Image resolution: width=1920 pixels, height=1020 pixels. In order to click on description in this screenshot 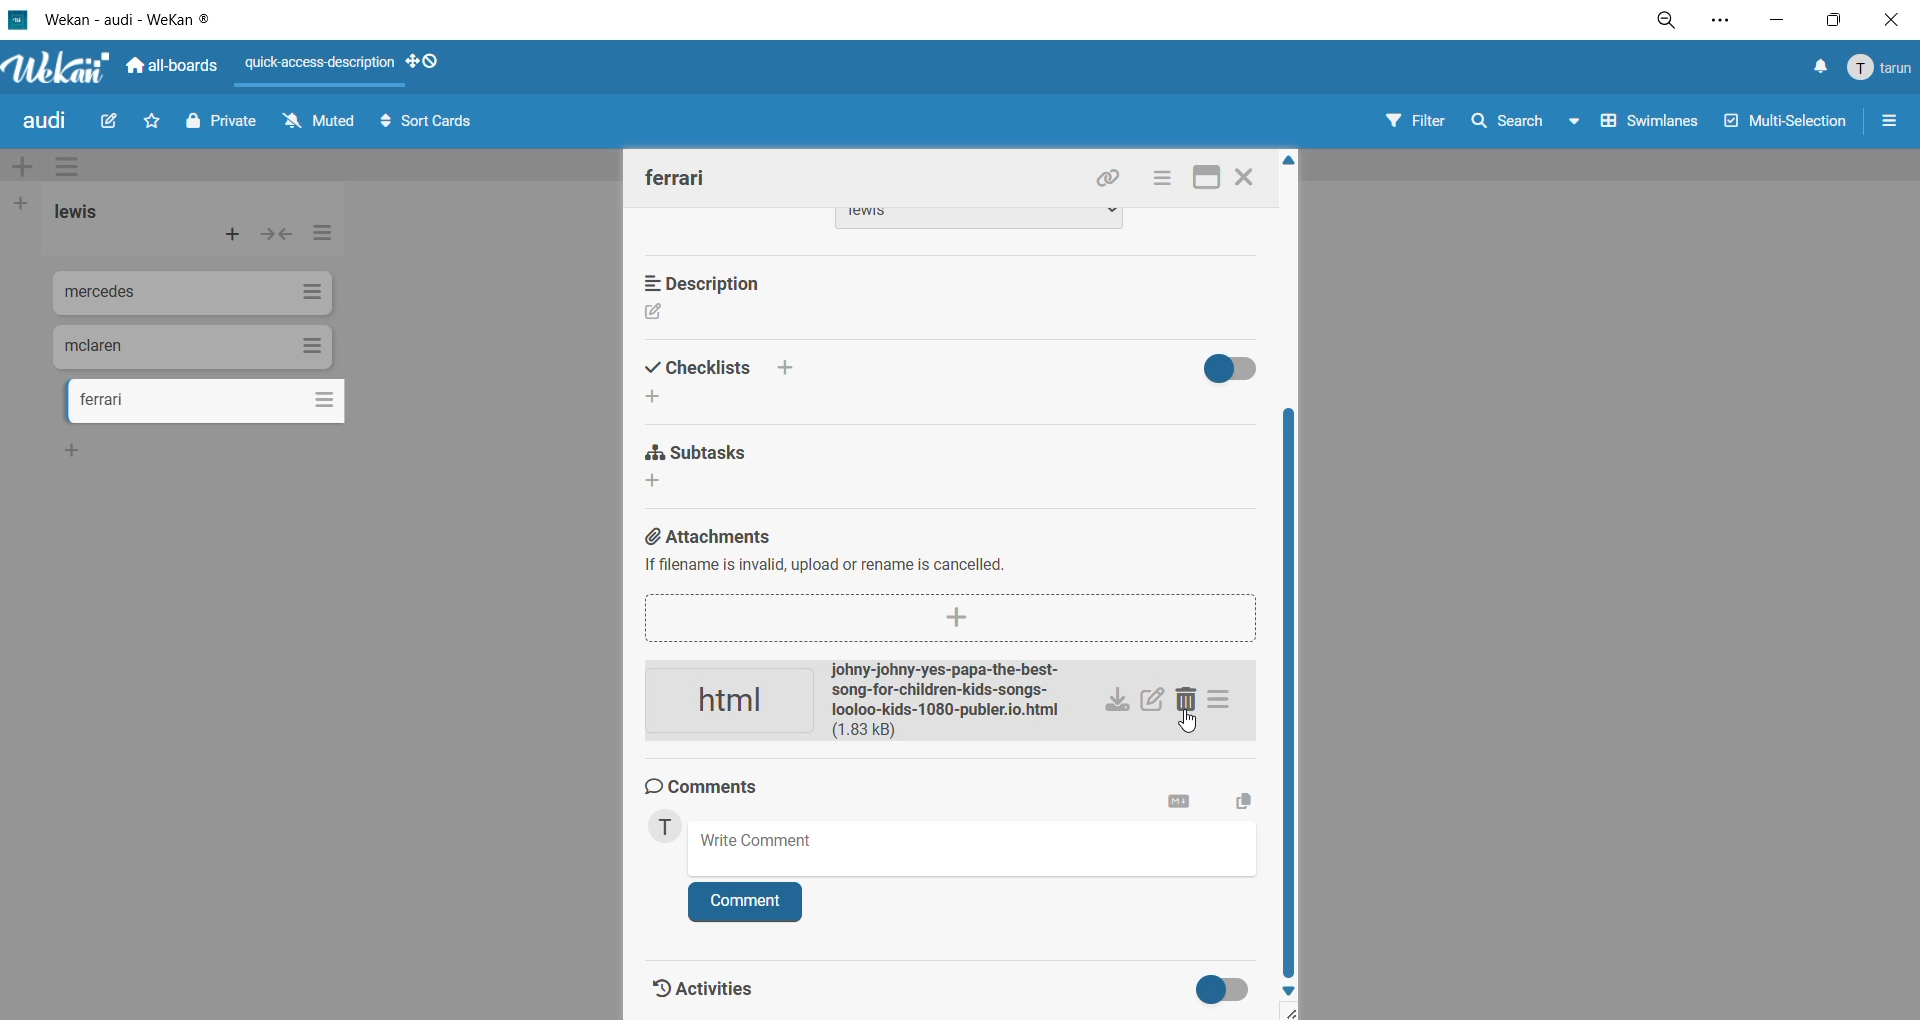, I will do `click(715, 281)`.